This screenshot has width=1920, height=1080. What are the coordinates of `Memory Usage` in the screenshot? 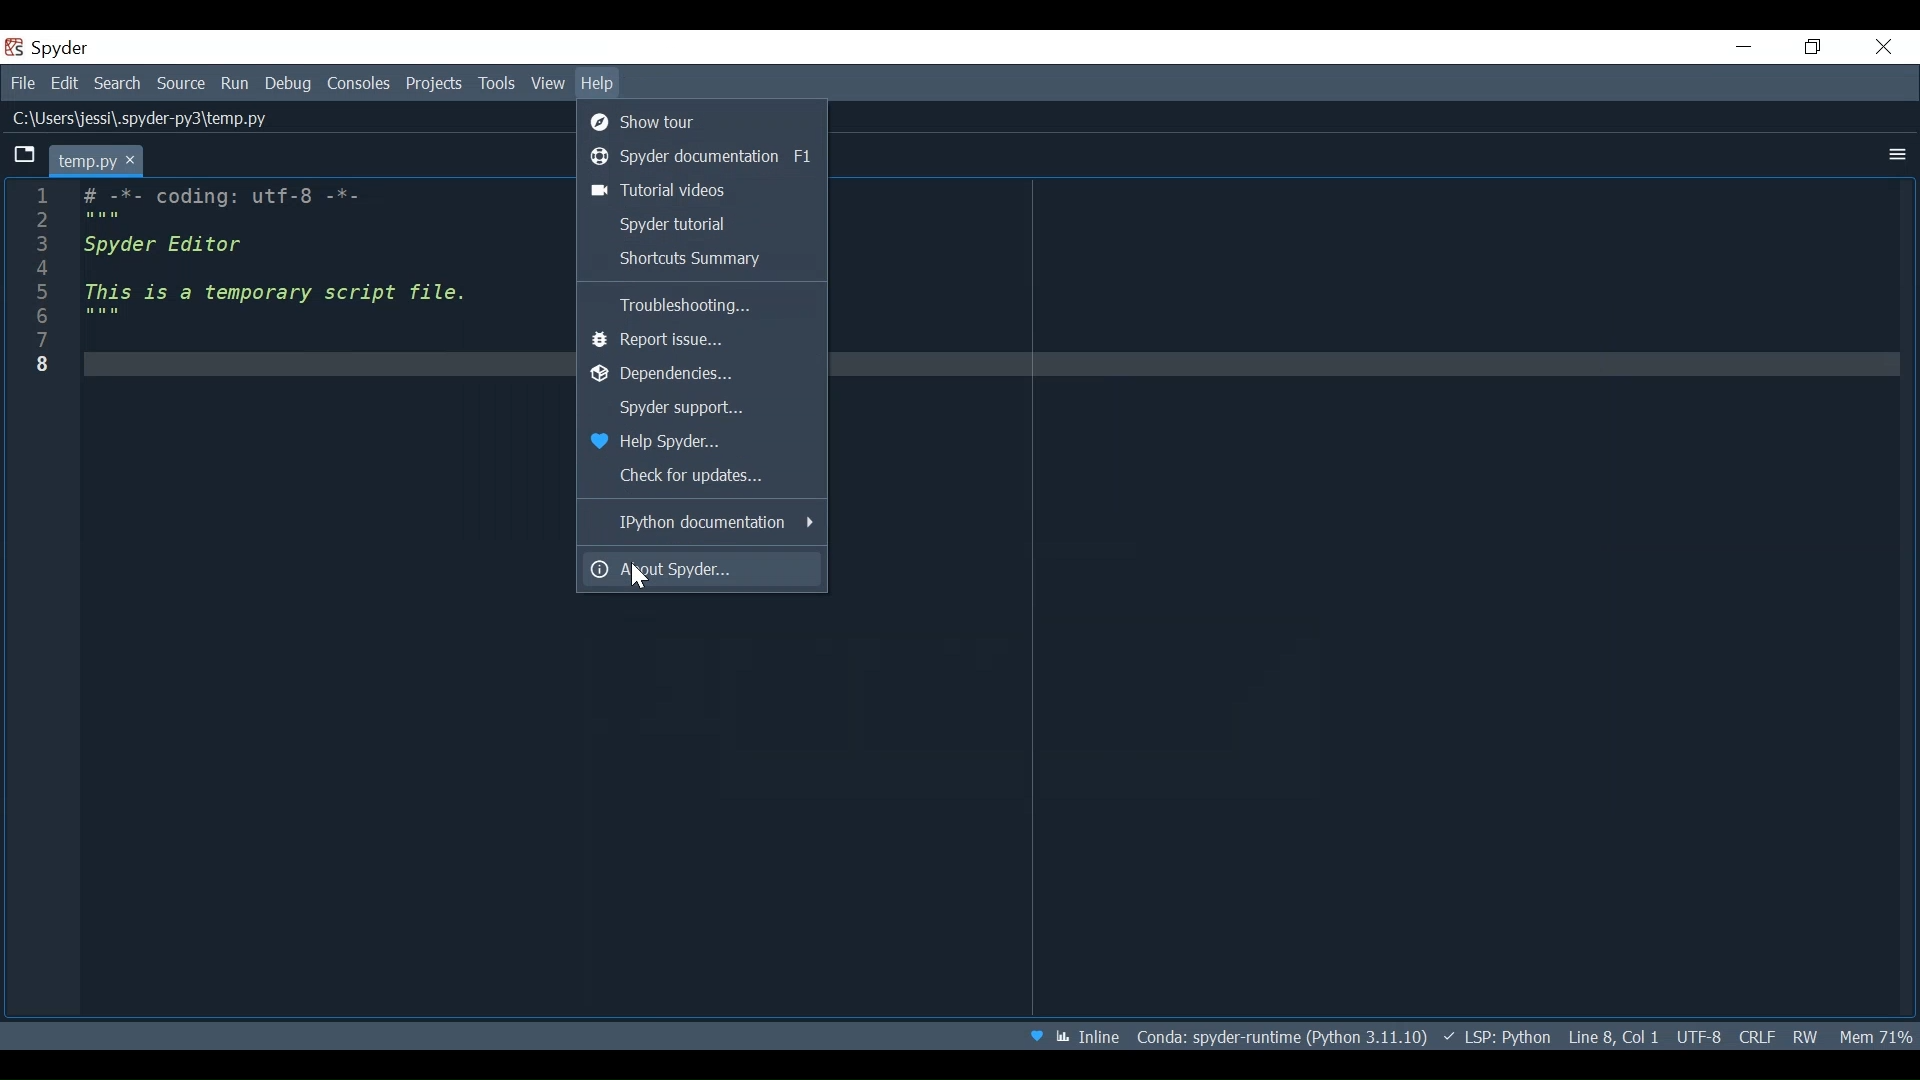 It's located at (1875, 1037).